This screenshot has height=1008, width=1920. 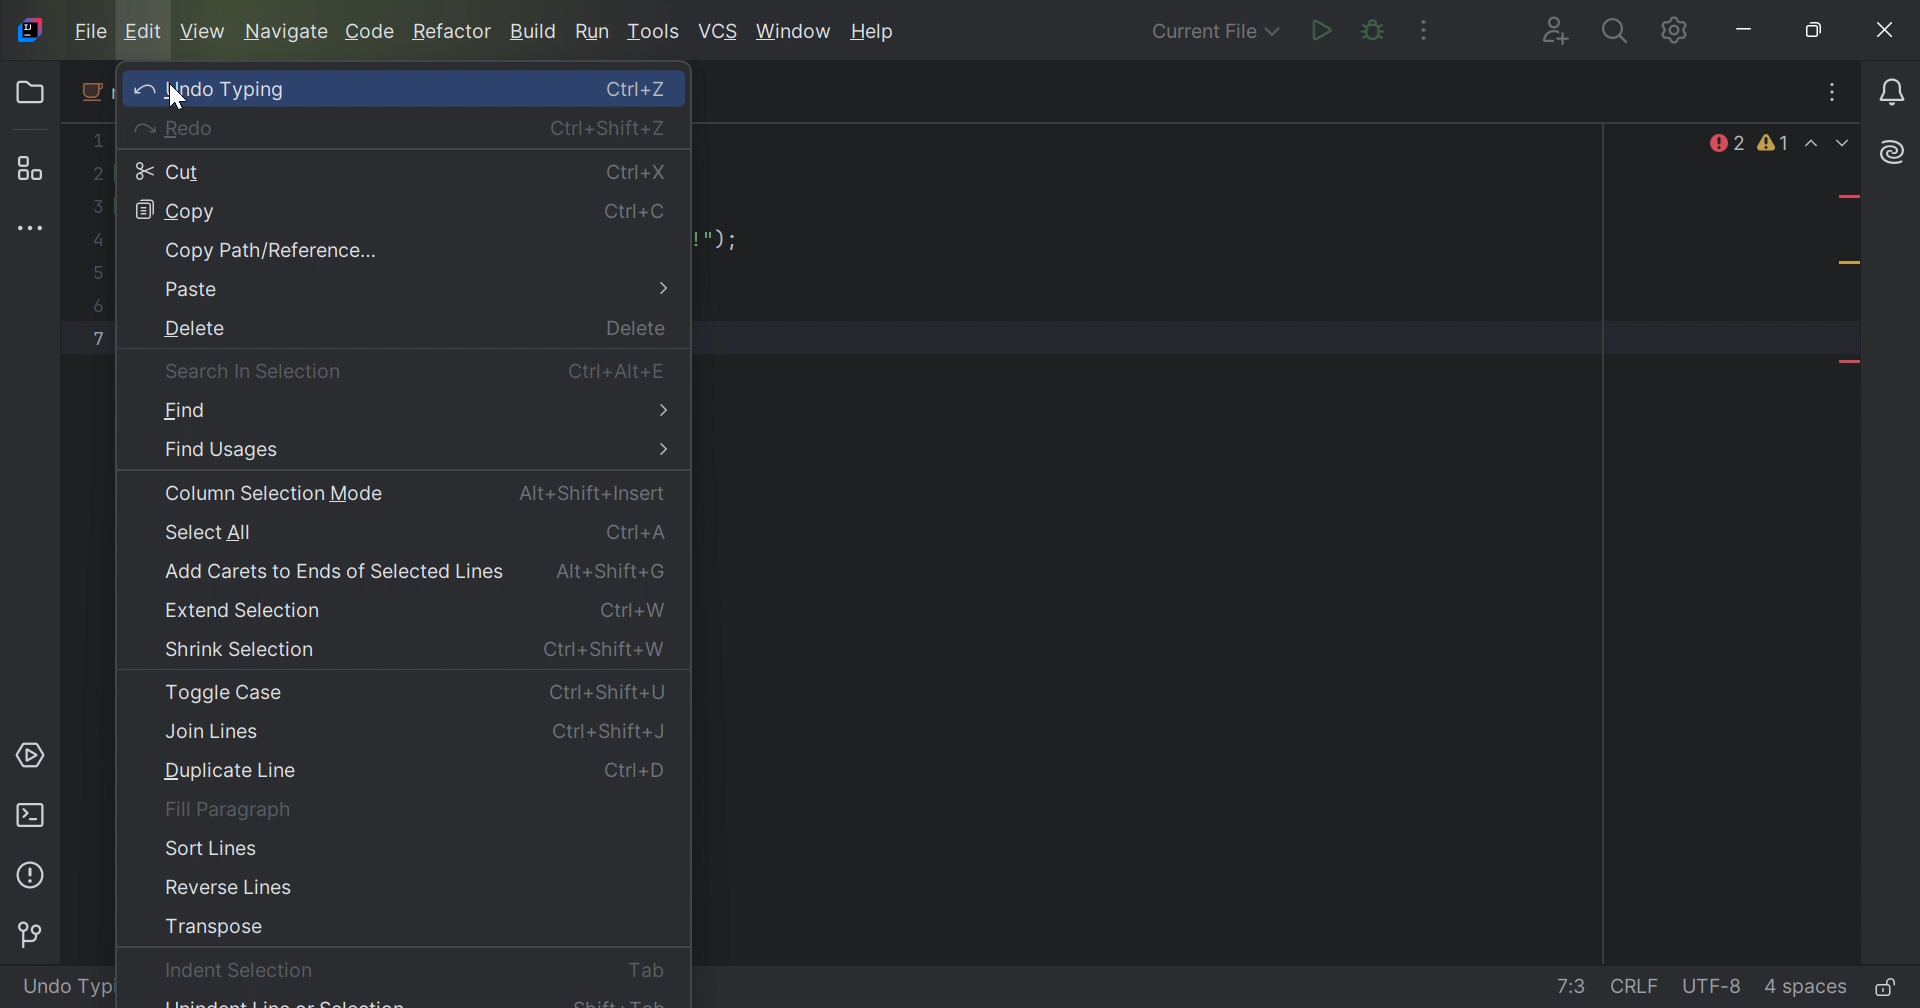 What do you see at coordinates (199, 330) in the screenshot?
I see `Delete` at bounding box center [199, 330].